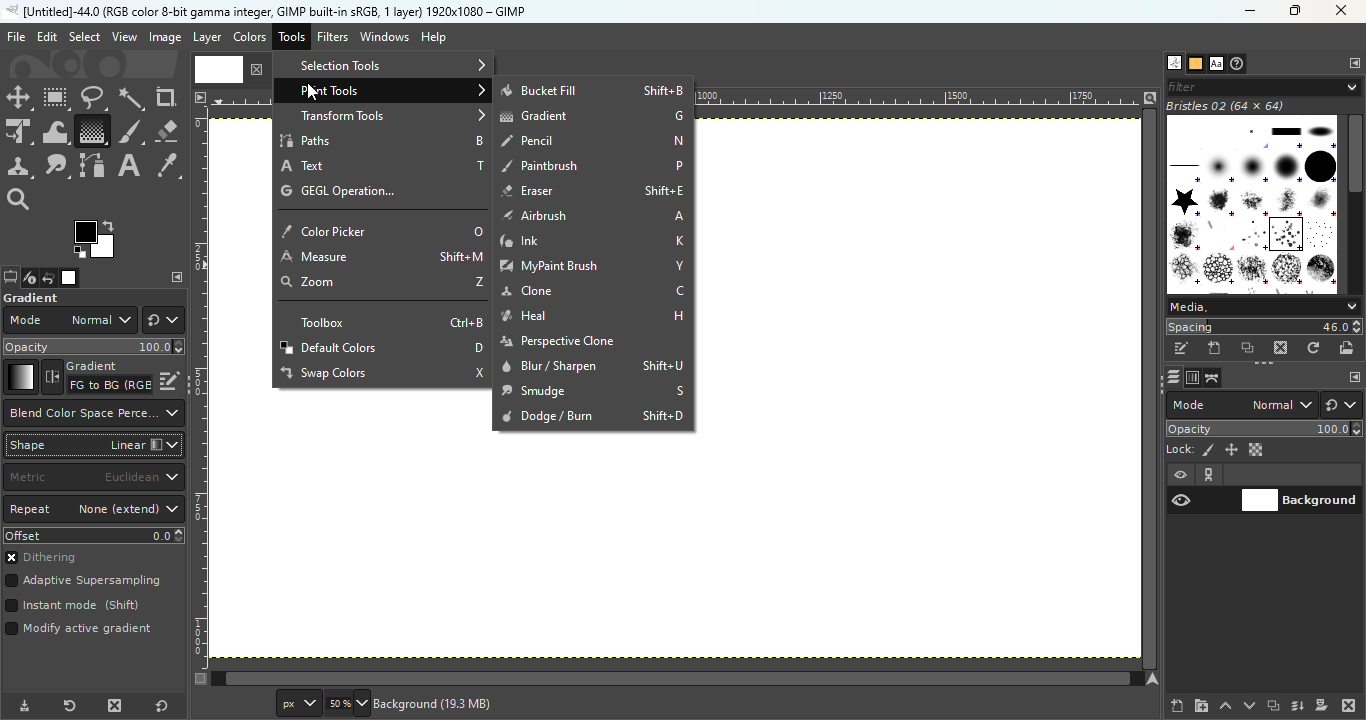  What do you see at coordinates (1174, 62) in the screenshot?
I see `Open the brushes dialog` at bounding box center [1174, 62].